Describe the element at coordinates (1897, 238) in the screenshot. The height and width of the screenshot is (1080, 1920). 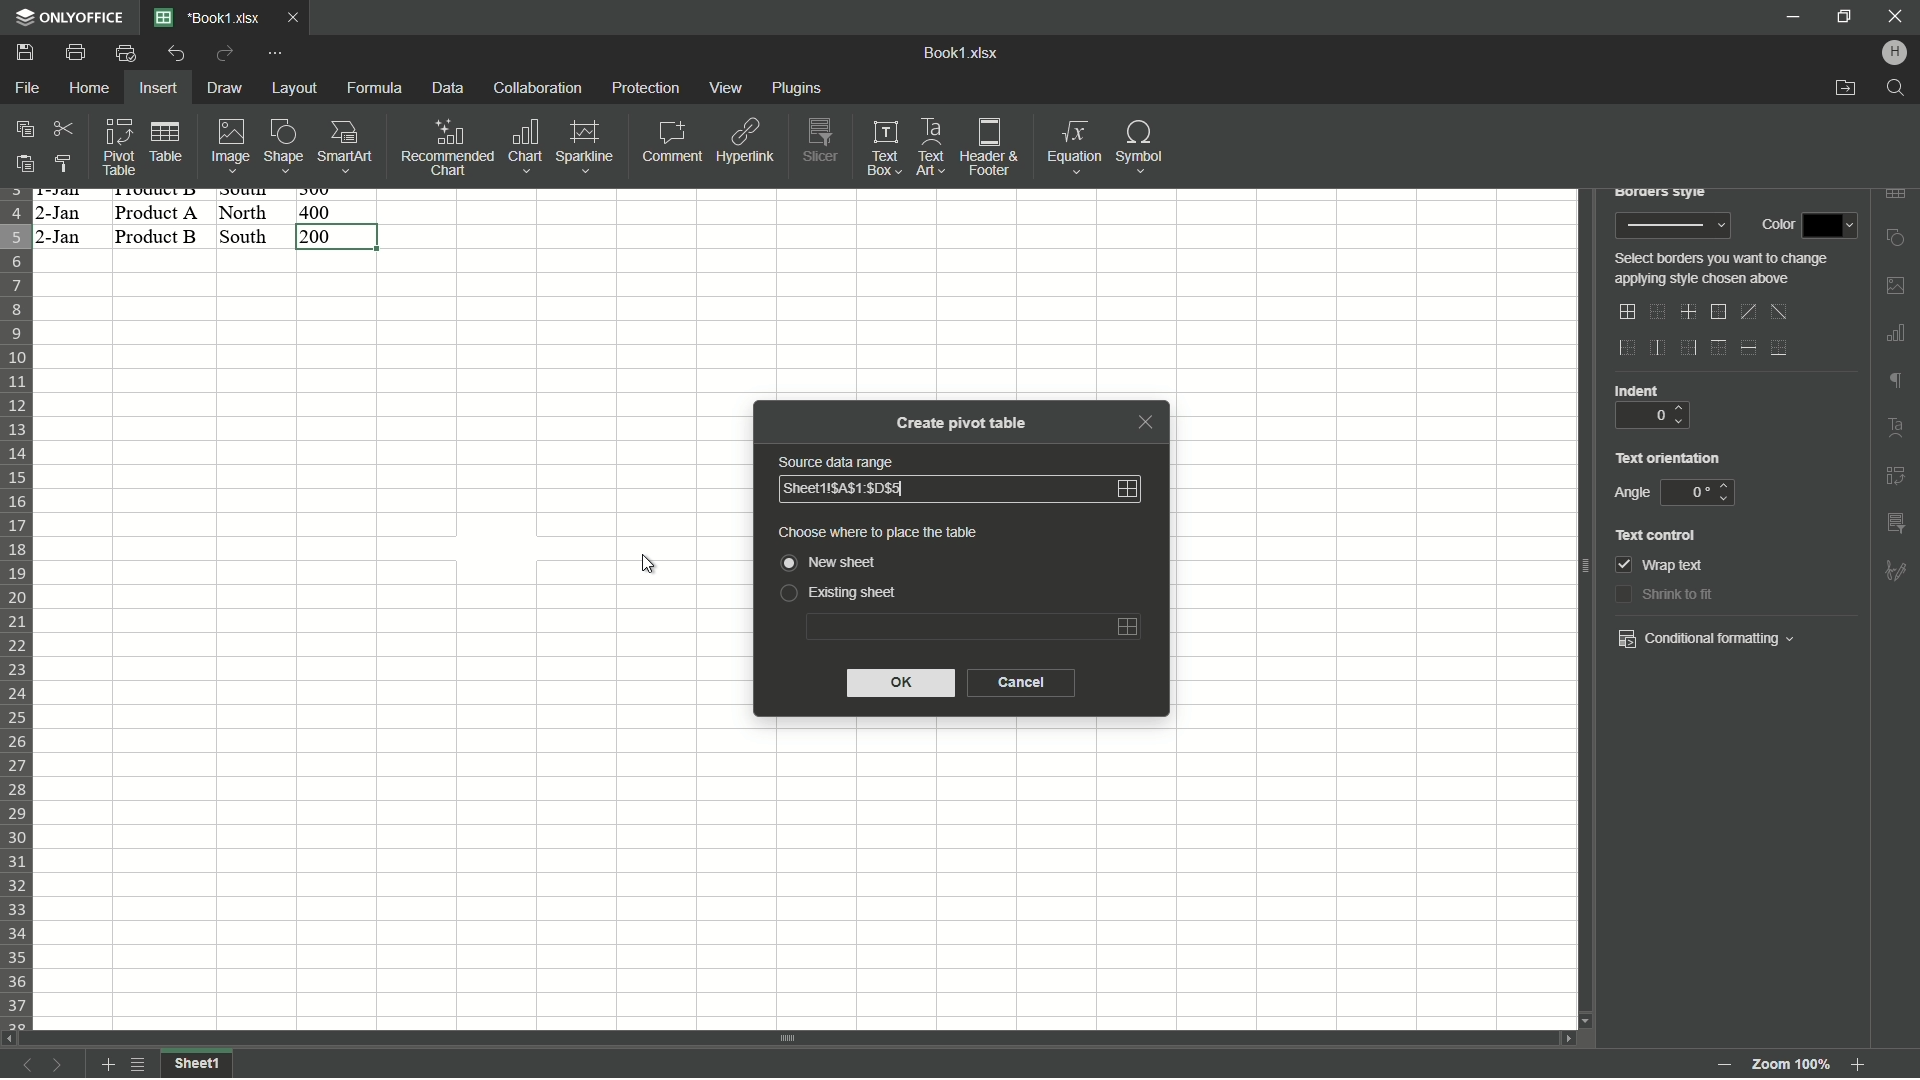
I see `insert shape` at that location.